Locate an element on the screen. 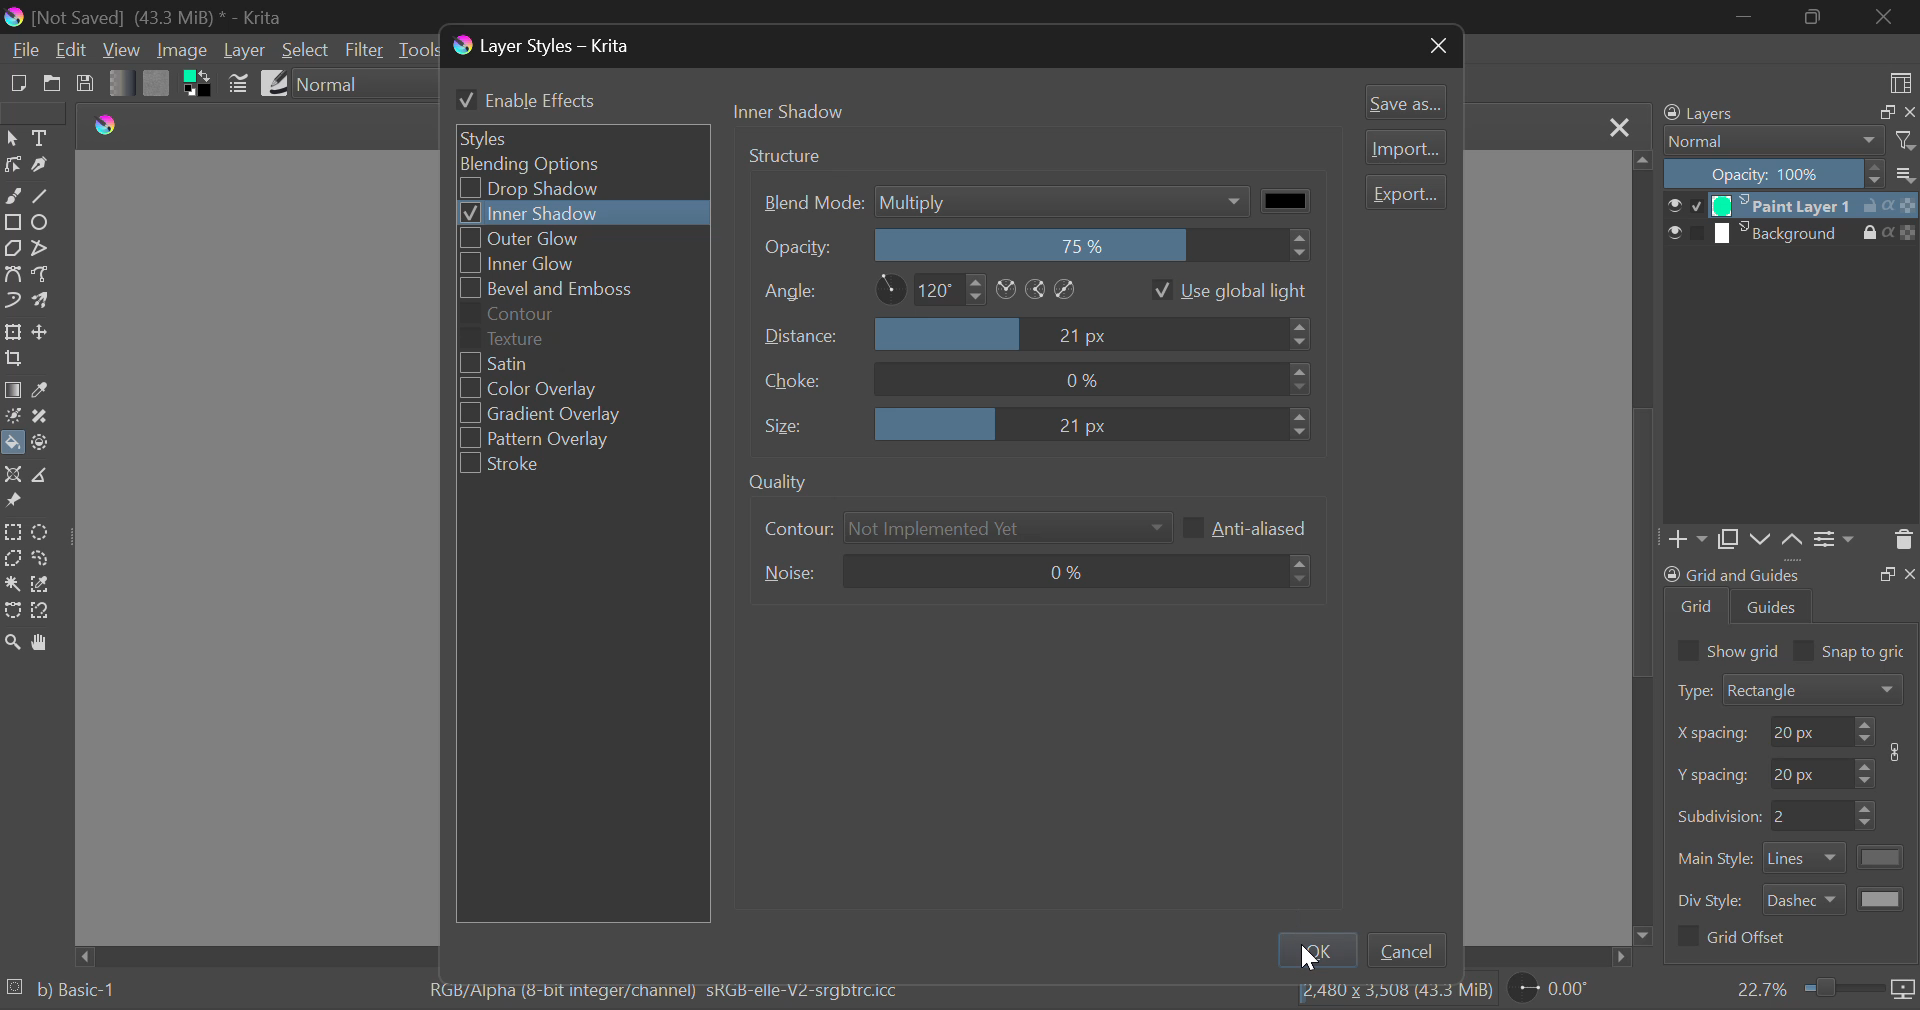 This screenshot has width=1920, height=1010. loading is located at coordinates (12, 987).